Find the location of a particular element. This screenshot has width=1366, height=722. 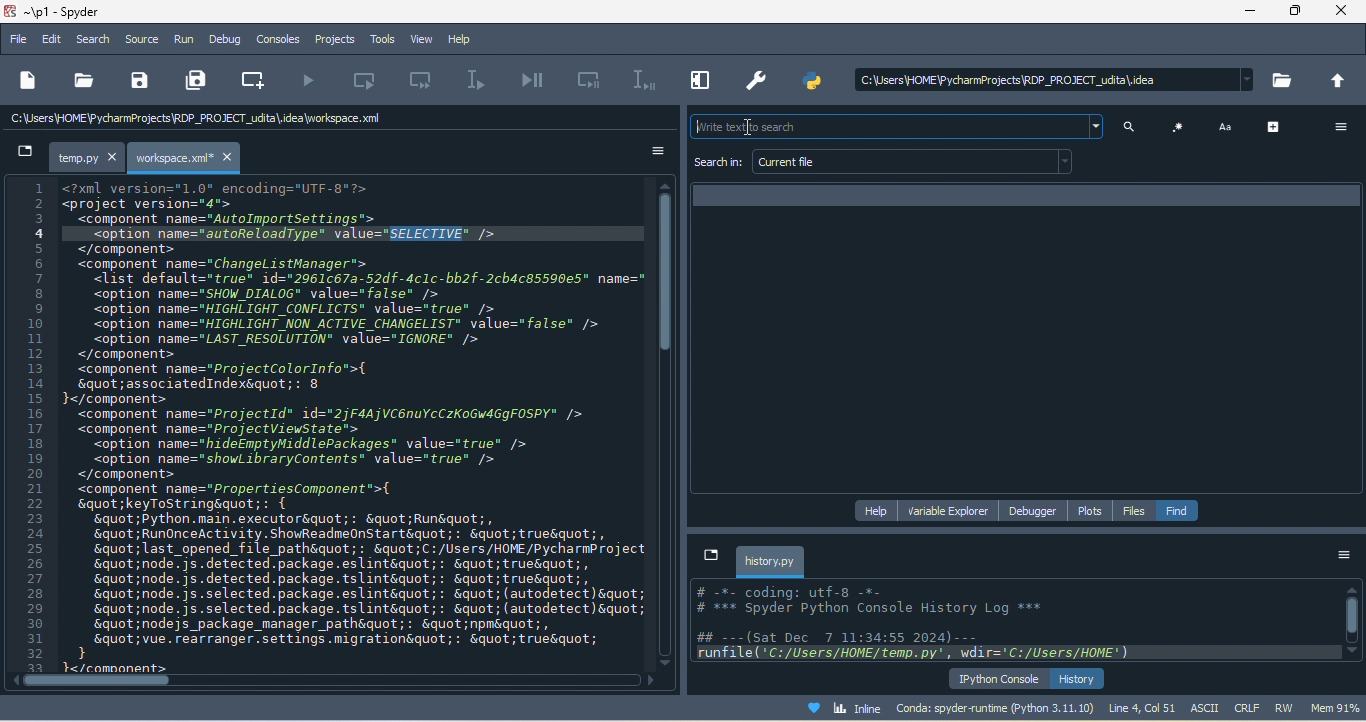

help is located at coordinates (878, 509).